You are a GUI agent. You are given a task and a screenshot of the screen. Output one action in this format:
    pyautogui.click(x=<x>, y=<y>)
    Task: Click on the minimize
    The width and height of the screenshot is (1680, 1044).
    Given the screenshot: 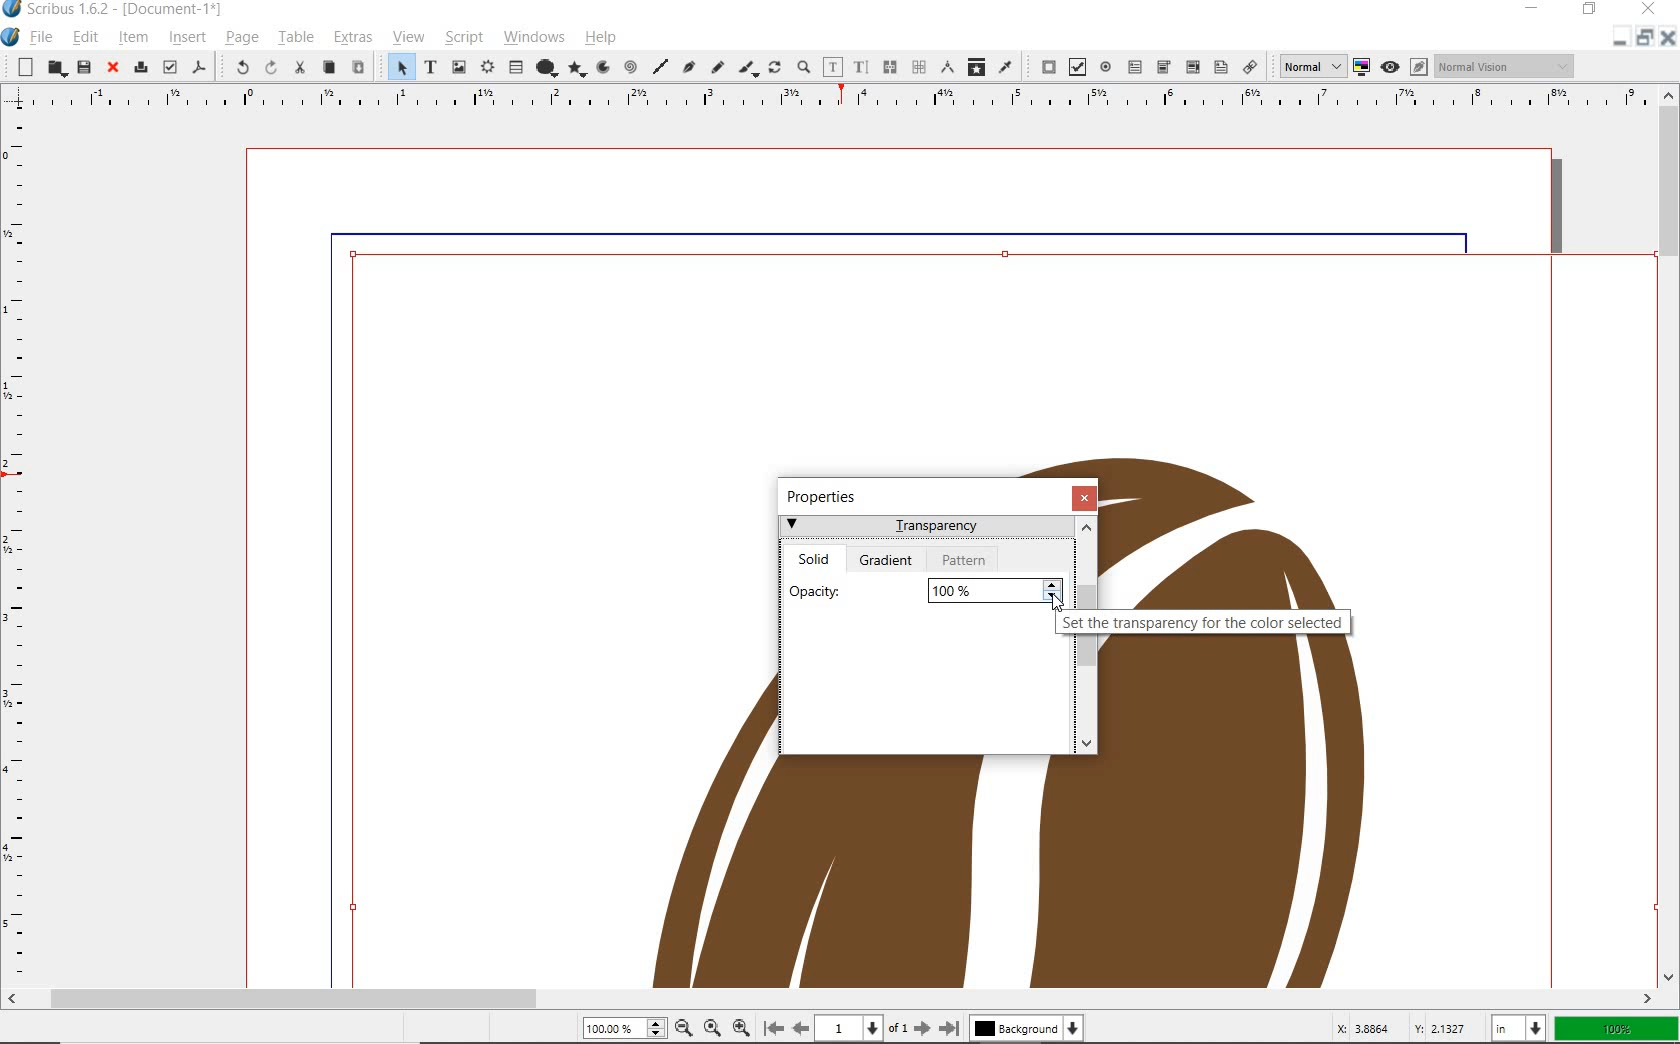 What is the action you would take?
    pyautogui.click(x=1537, y=9)
    